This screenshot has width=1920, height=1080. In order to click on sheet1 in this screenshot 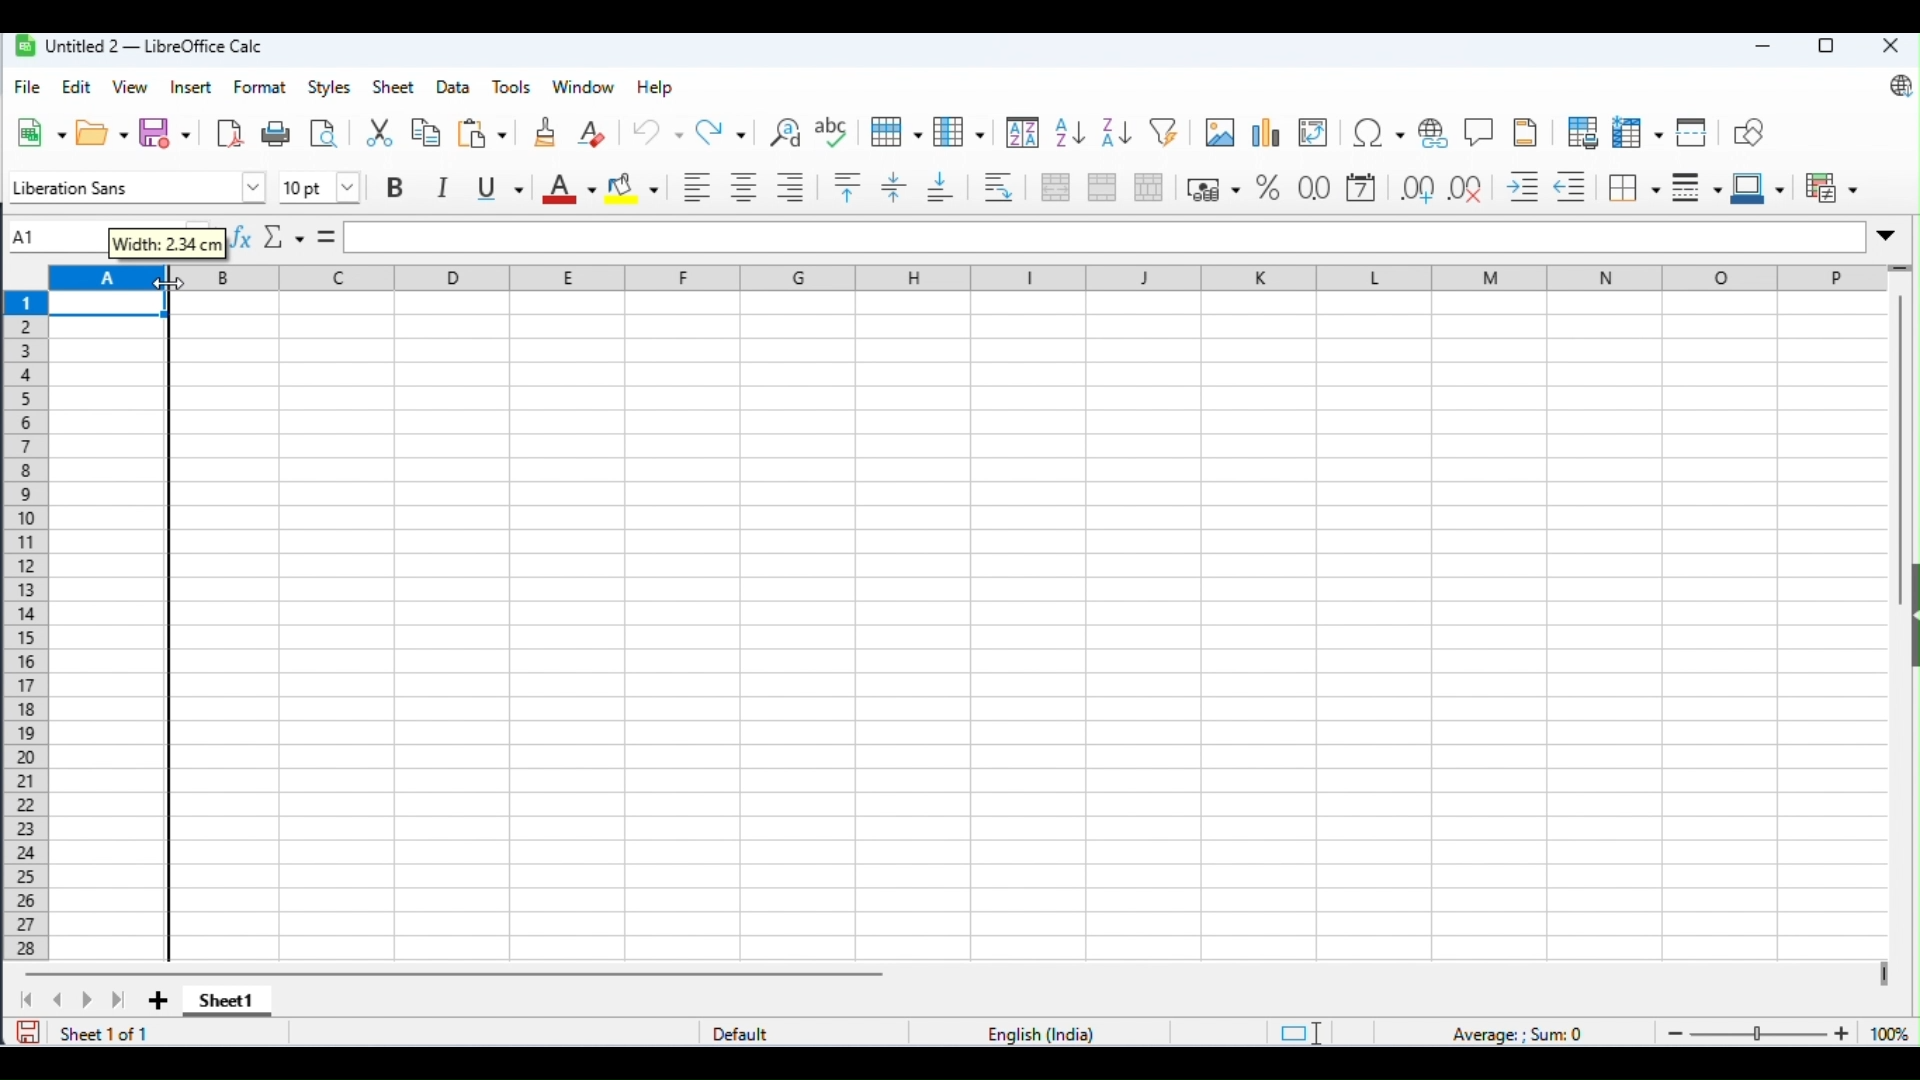, I will do `click(223, 1003)`.